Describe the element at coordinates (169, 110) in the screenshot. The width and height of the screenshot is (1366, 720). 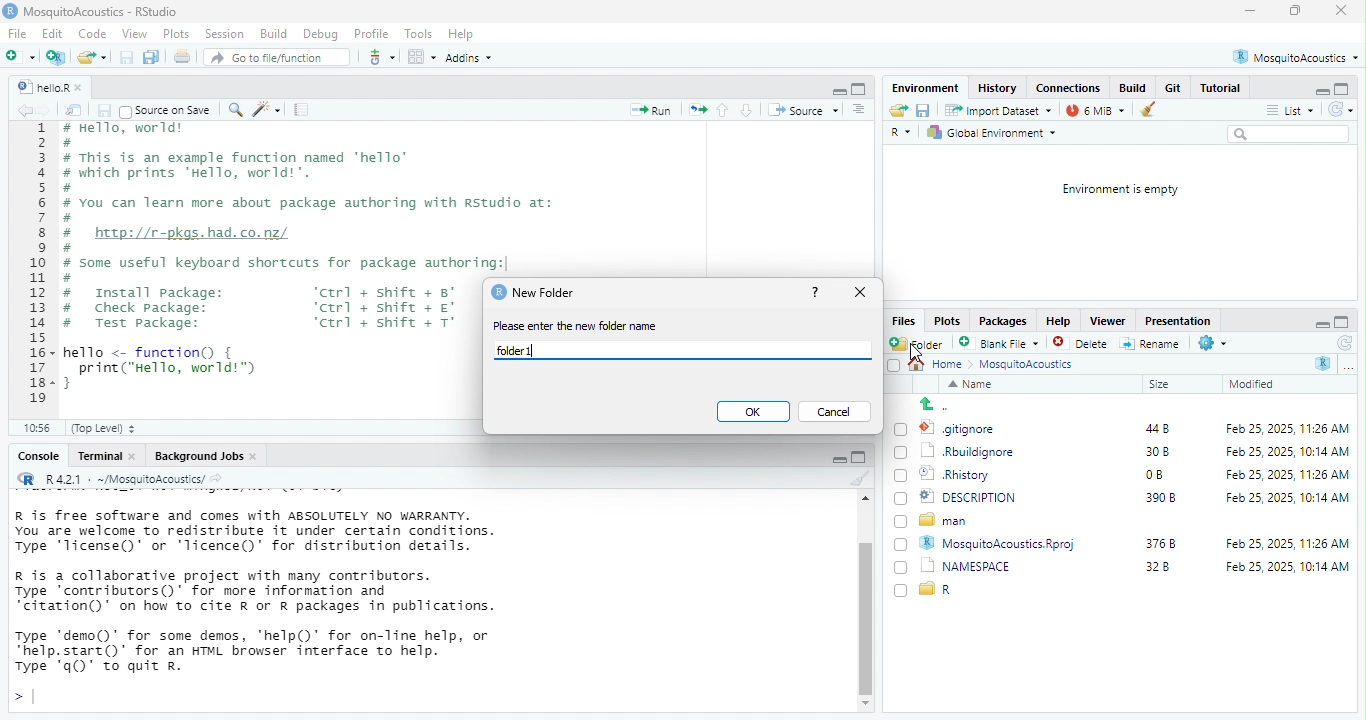
I see `~ Source on Save` at that location.